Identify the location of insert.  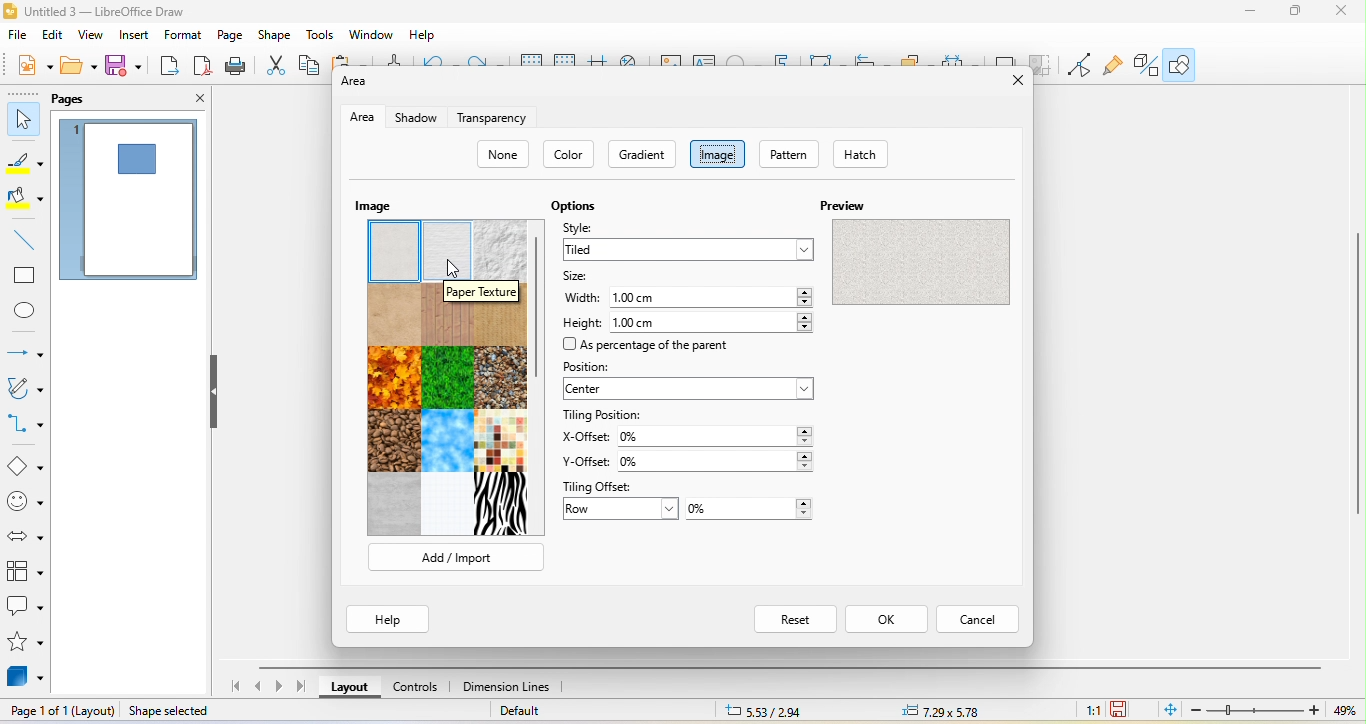
(138, 37).